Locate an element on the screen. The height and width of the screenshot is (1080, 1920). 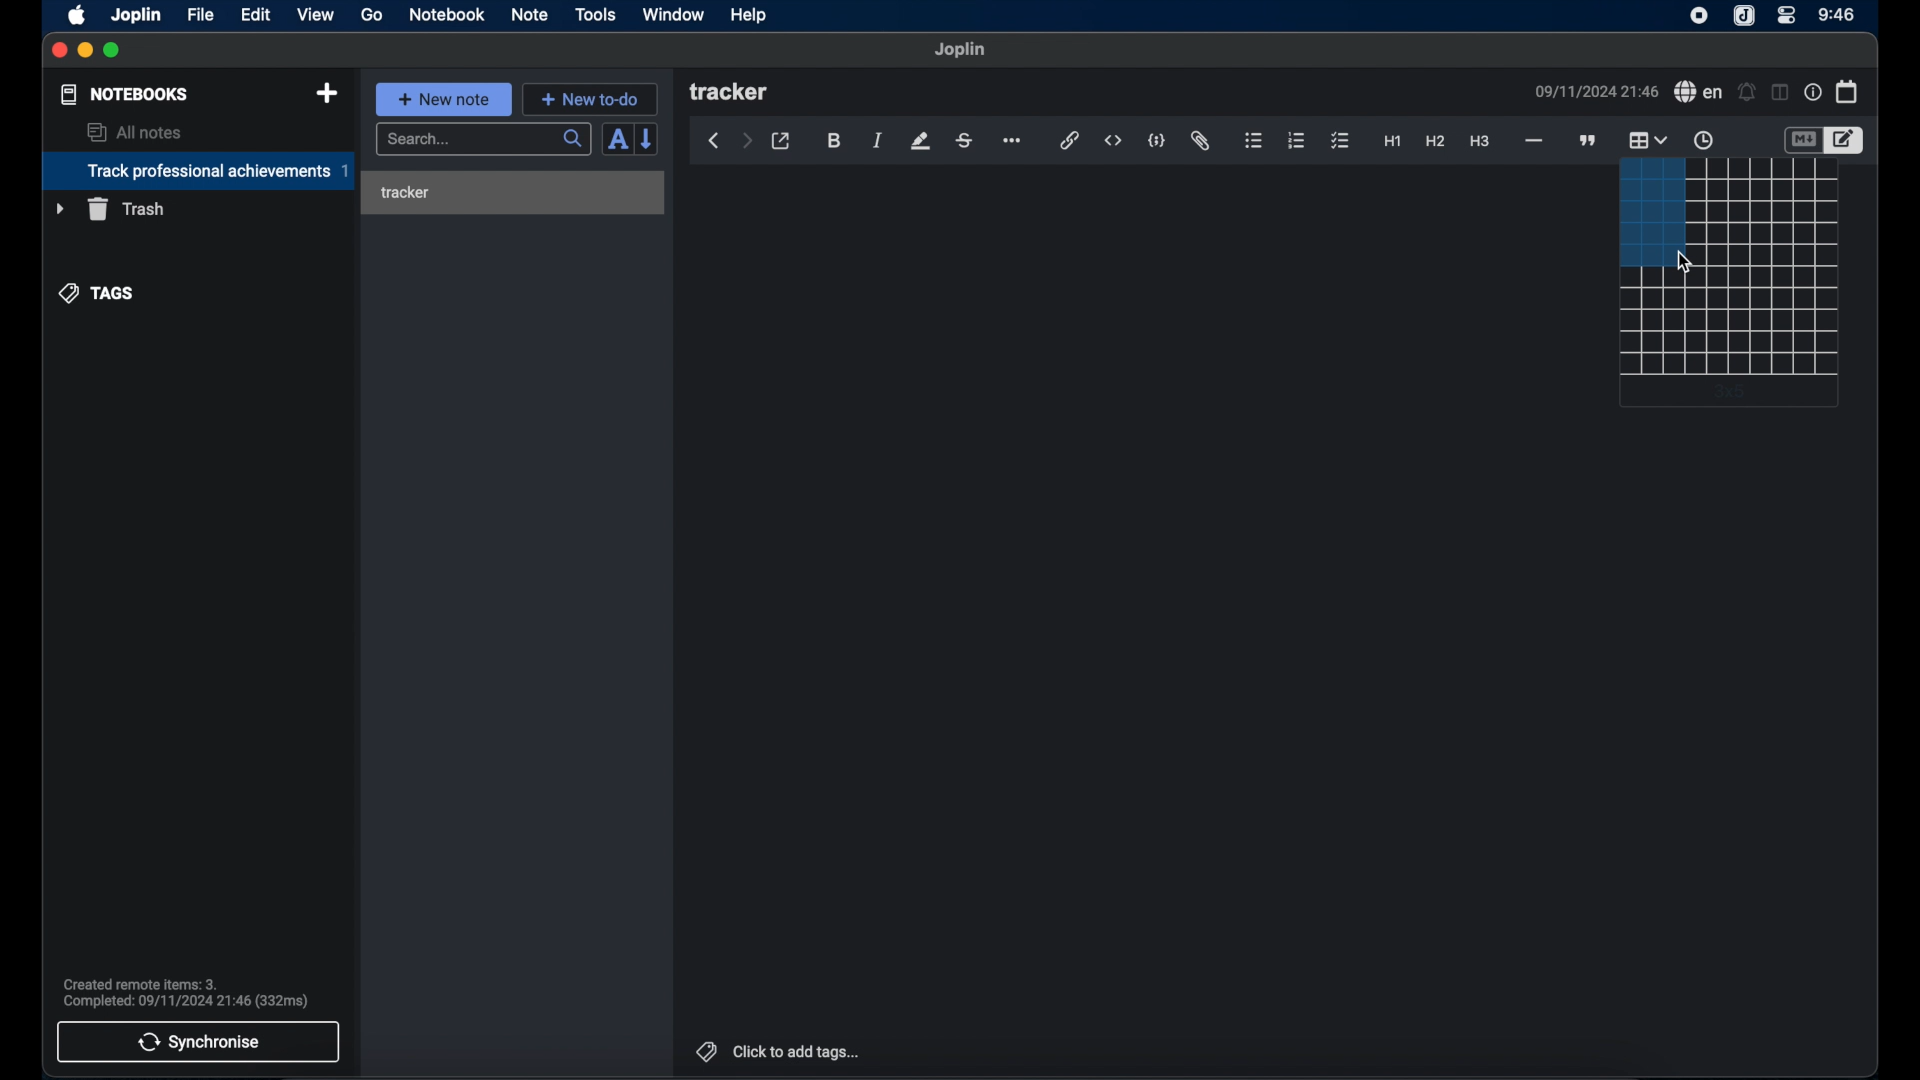
italic is located at coordinates (878, 142).